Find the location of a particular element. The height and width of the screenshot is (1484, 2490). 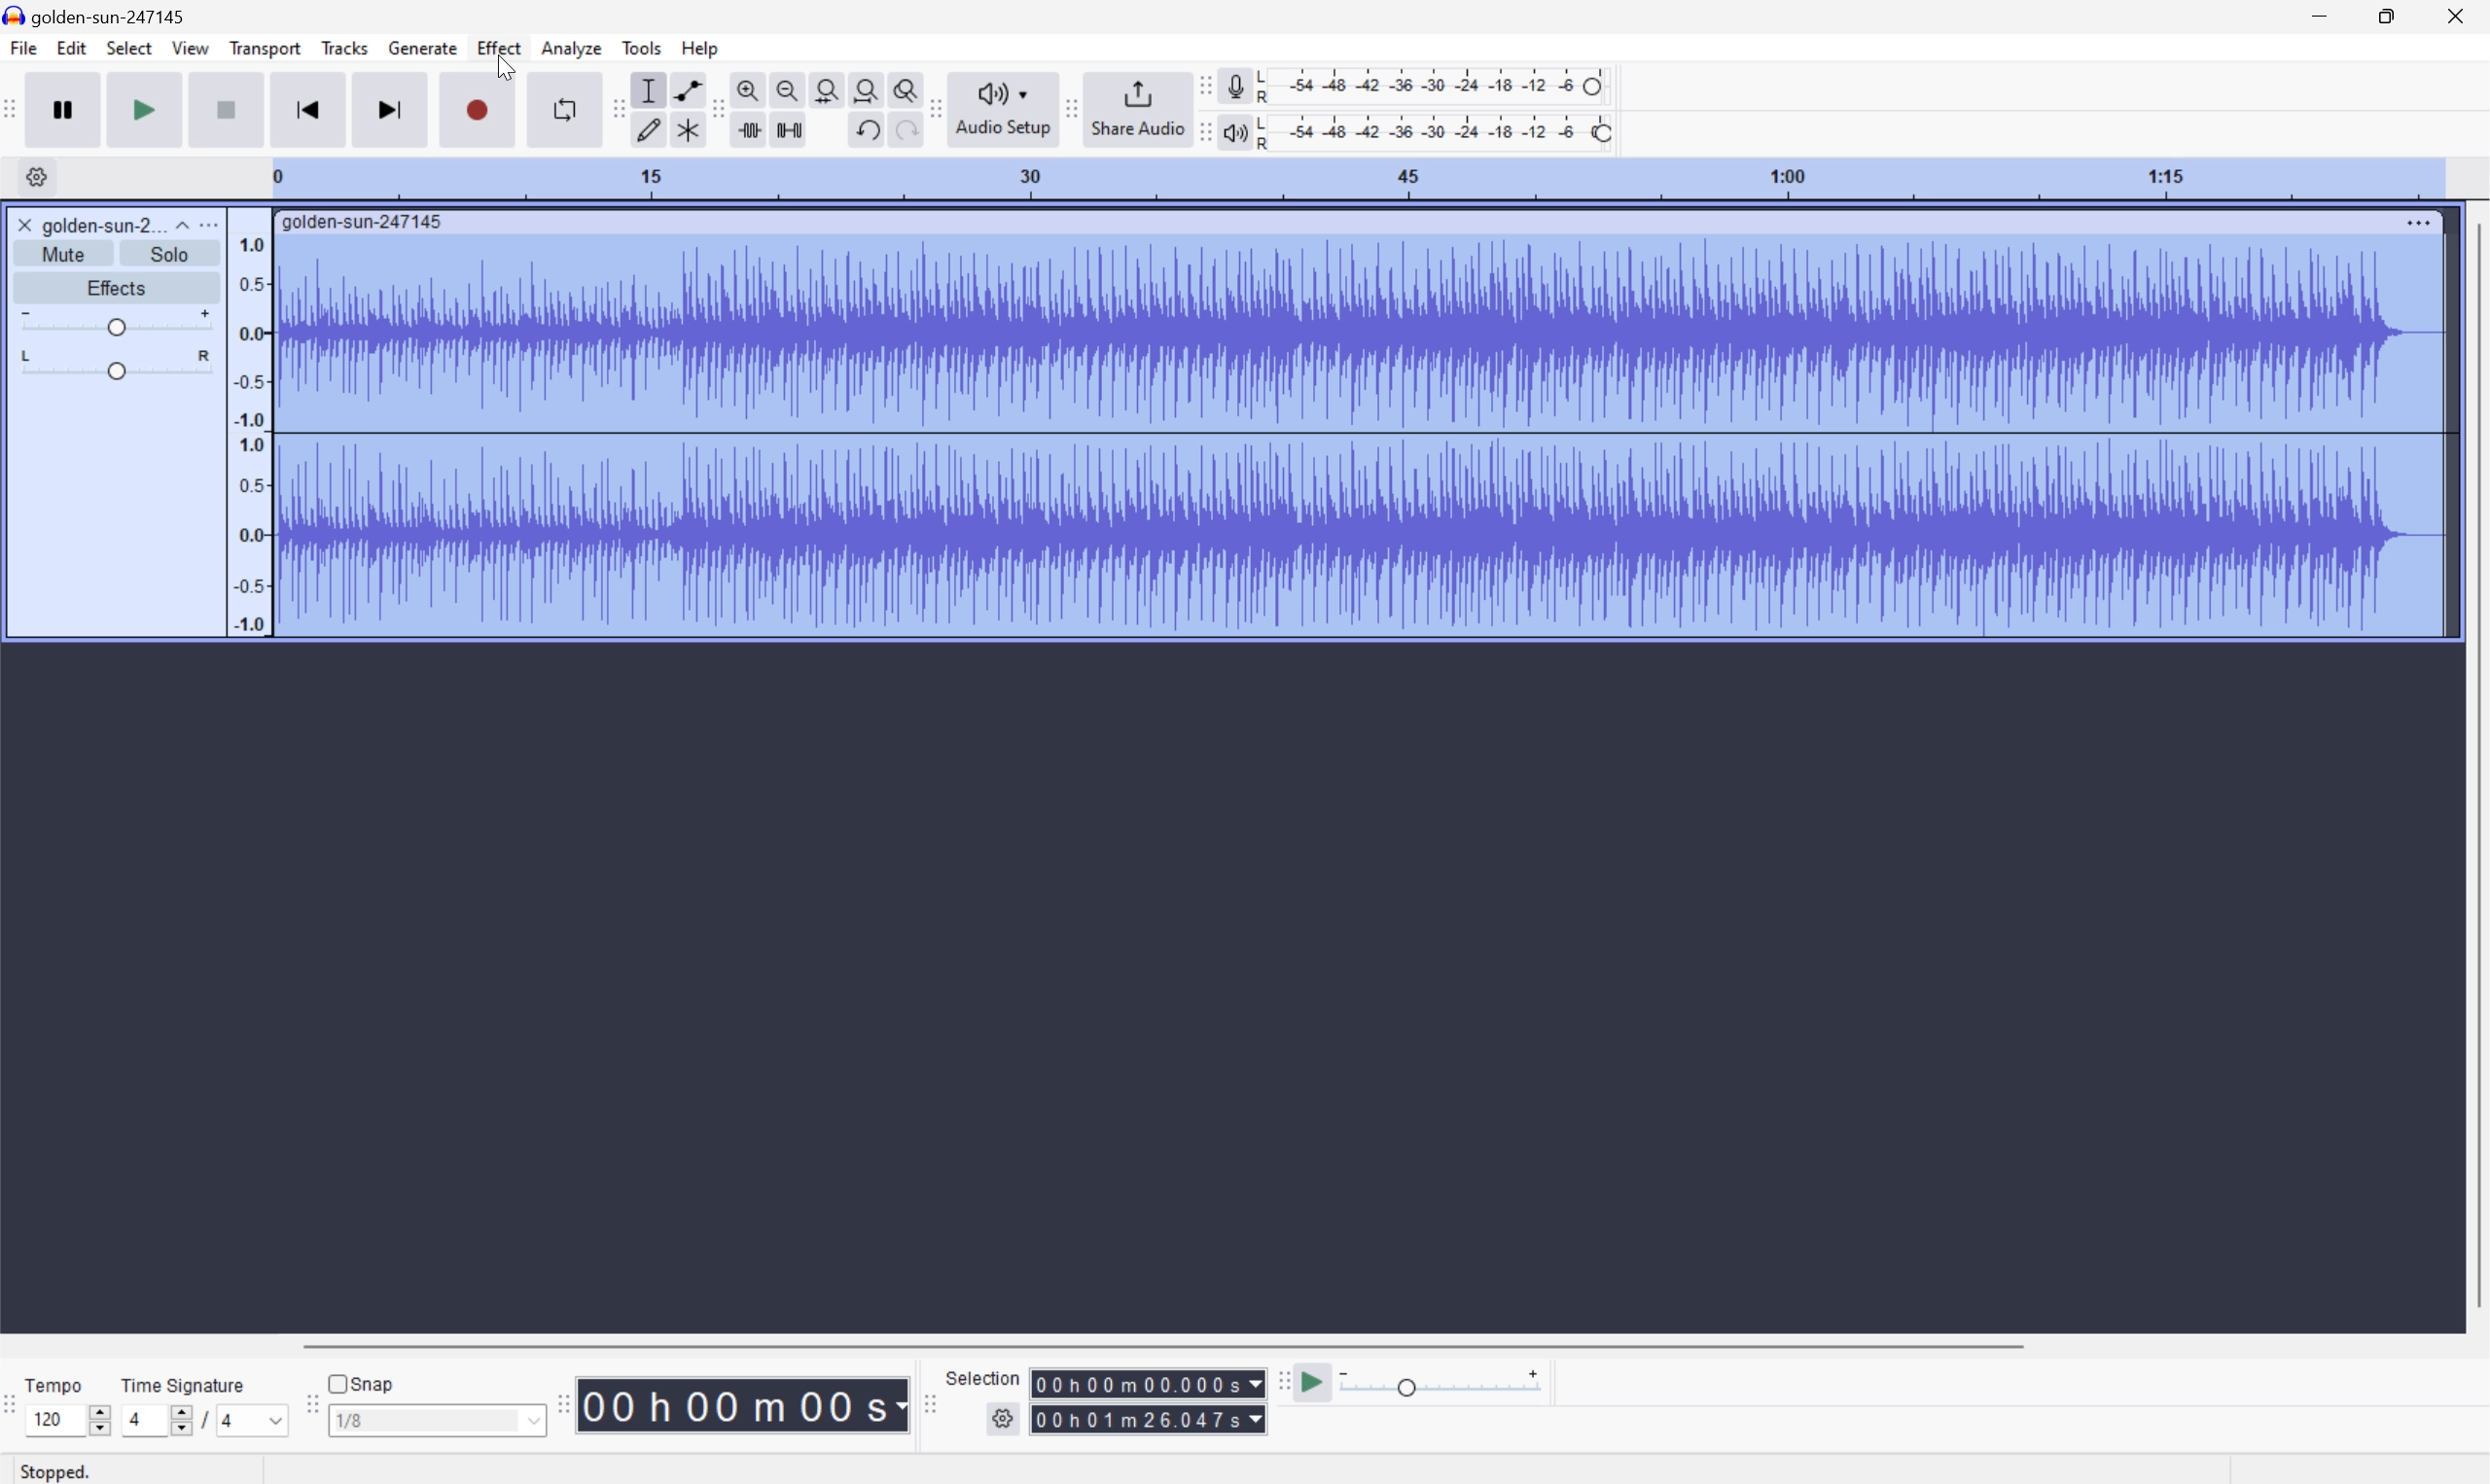

Audacity Time toolbar is located at coordinates (559, 1405).